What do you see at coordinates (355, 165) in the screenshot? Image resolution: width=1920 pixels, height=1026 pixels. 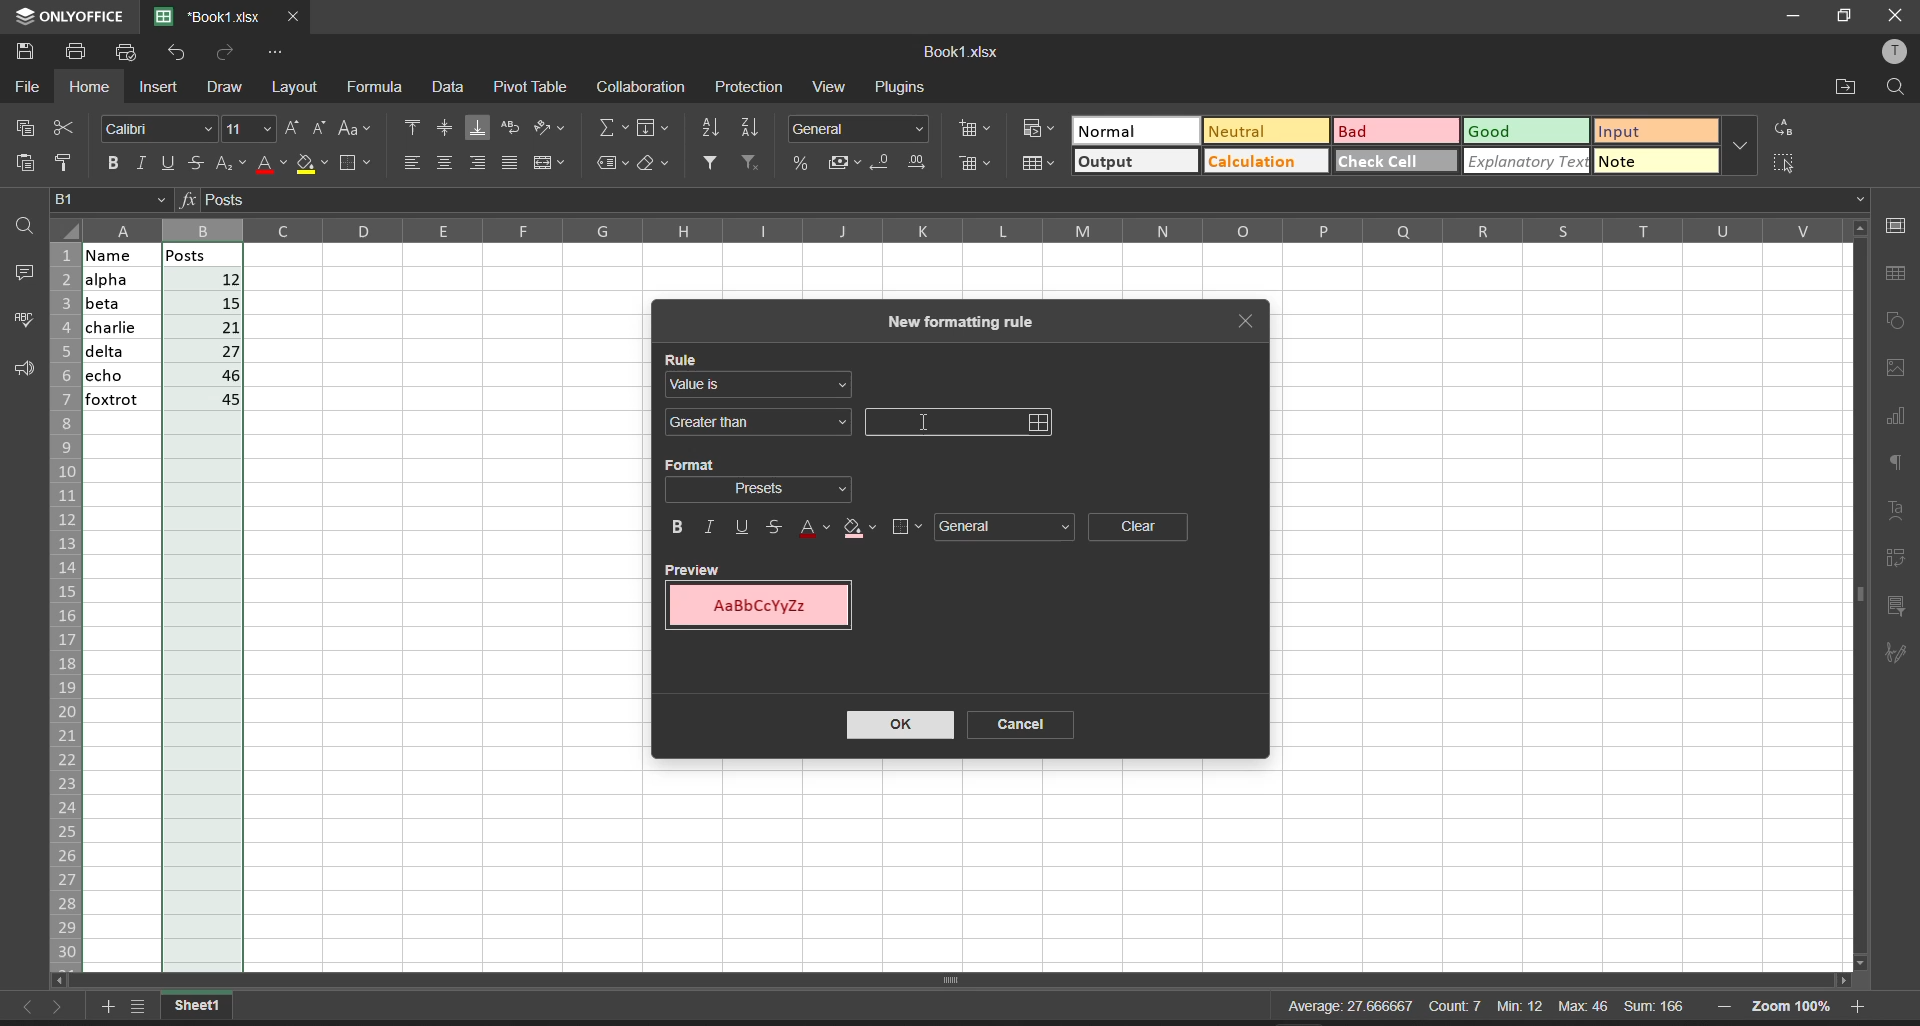 I see `borders` at bounding box center [355, 165].